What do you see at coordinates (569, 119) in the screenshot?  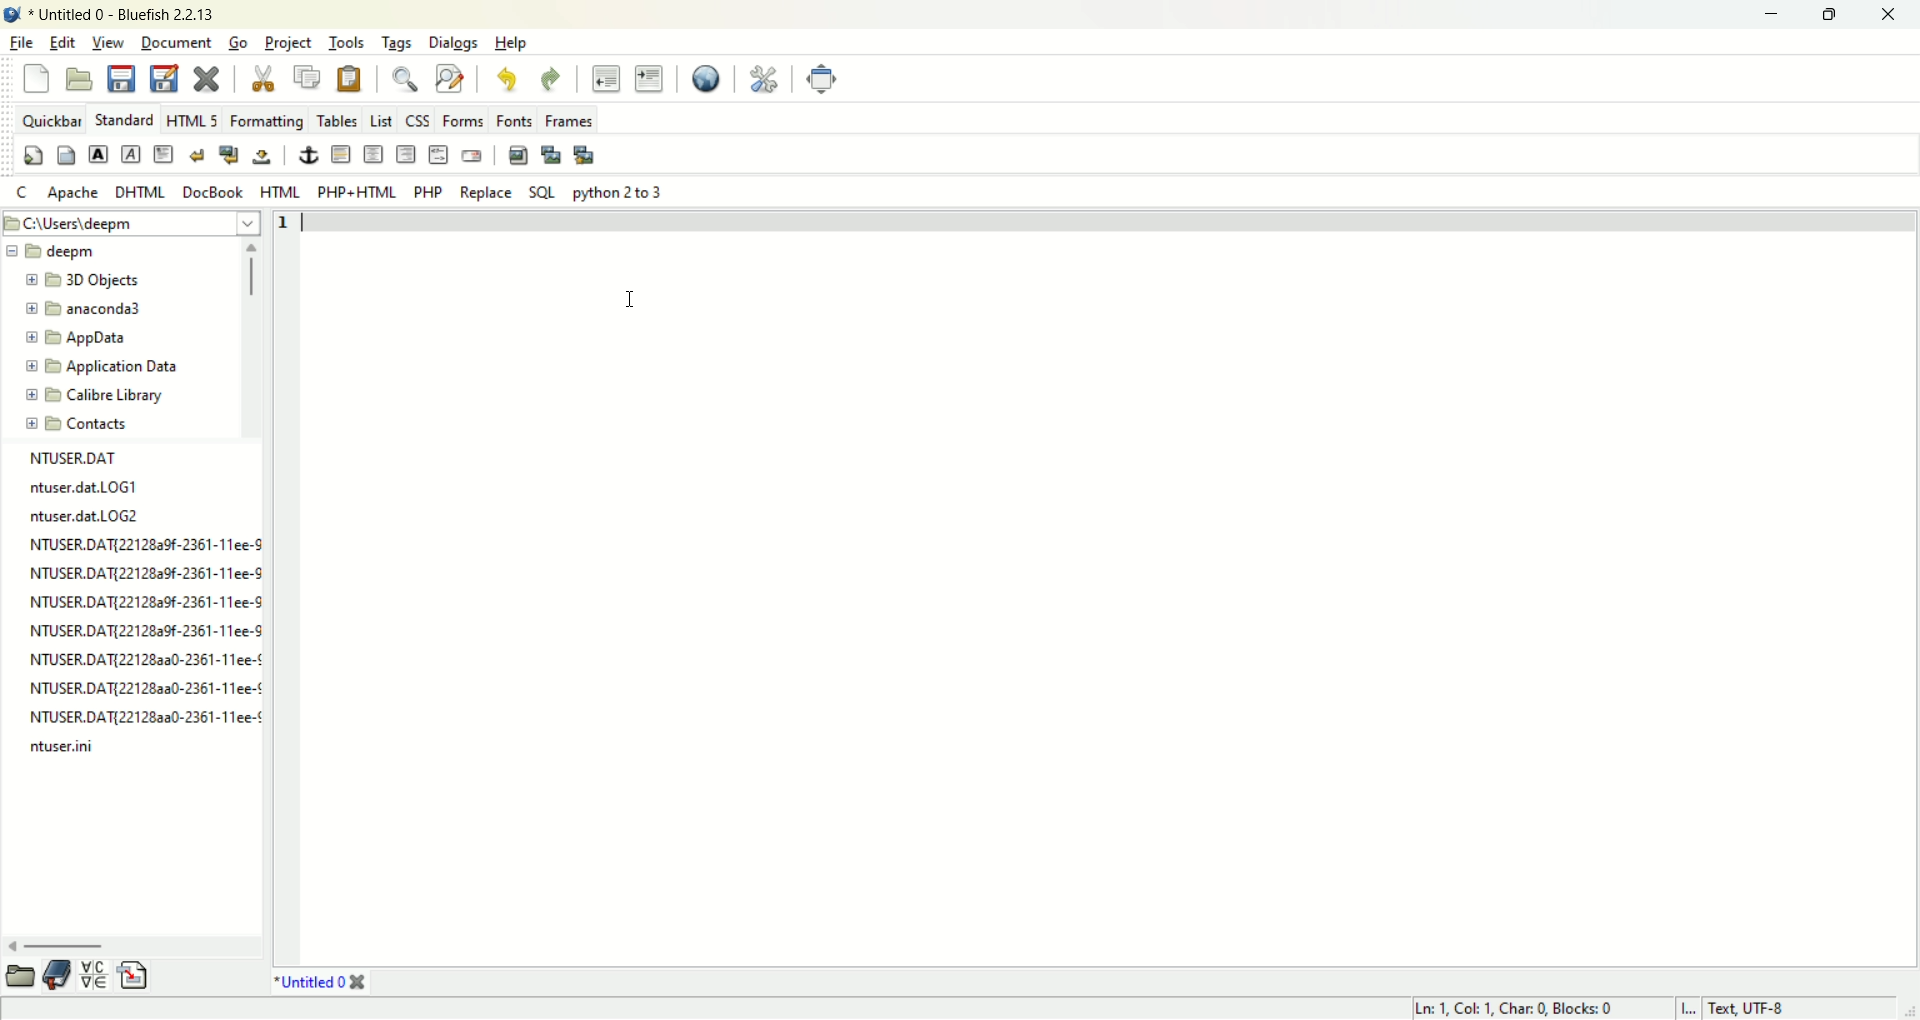 I see `frames` at bounding box center [569, 119].